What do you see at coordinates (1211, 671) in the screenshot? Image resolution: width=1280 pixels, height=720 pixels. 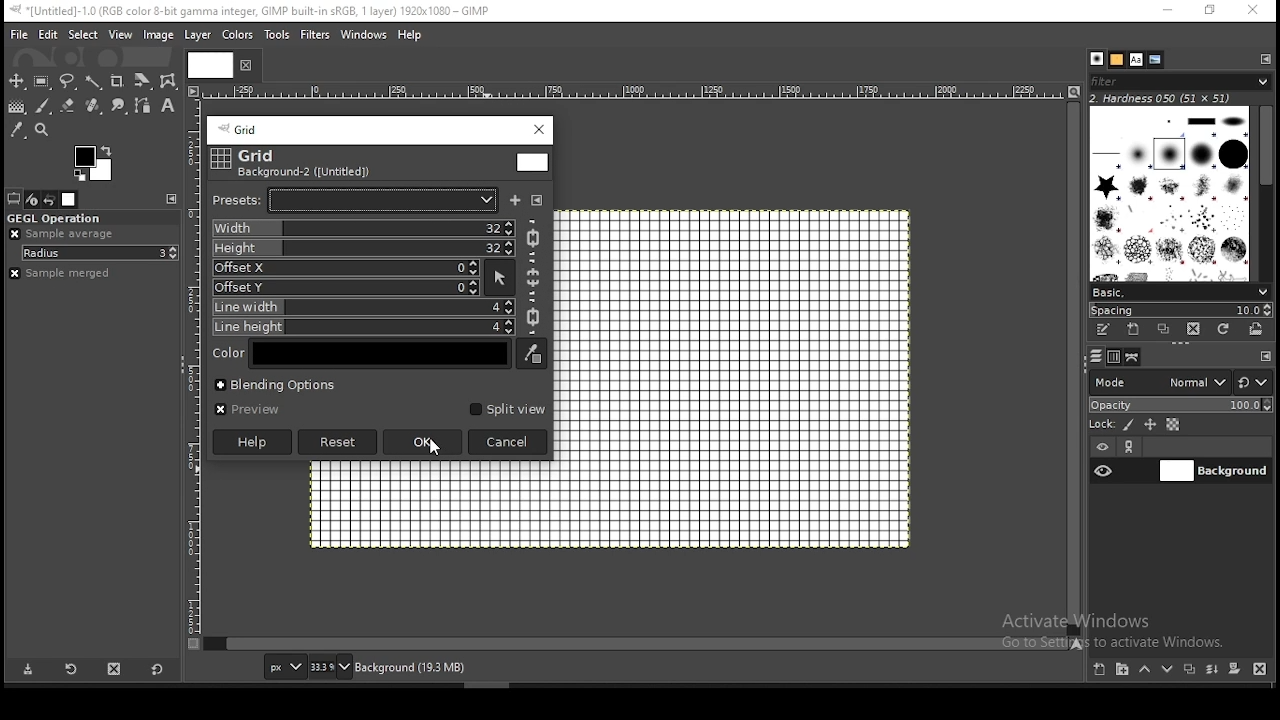 I see `merge layer` at bounding box center [1211, 671].